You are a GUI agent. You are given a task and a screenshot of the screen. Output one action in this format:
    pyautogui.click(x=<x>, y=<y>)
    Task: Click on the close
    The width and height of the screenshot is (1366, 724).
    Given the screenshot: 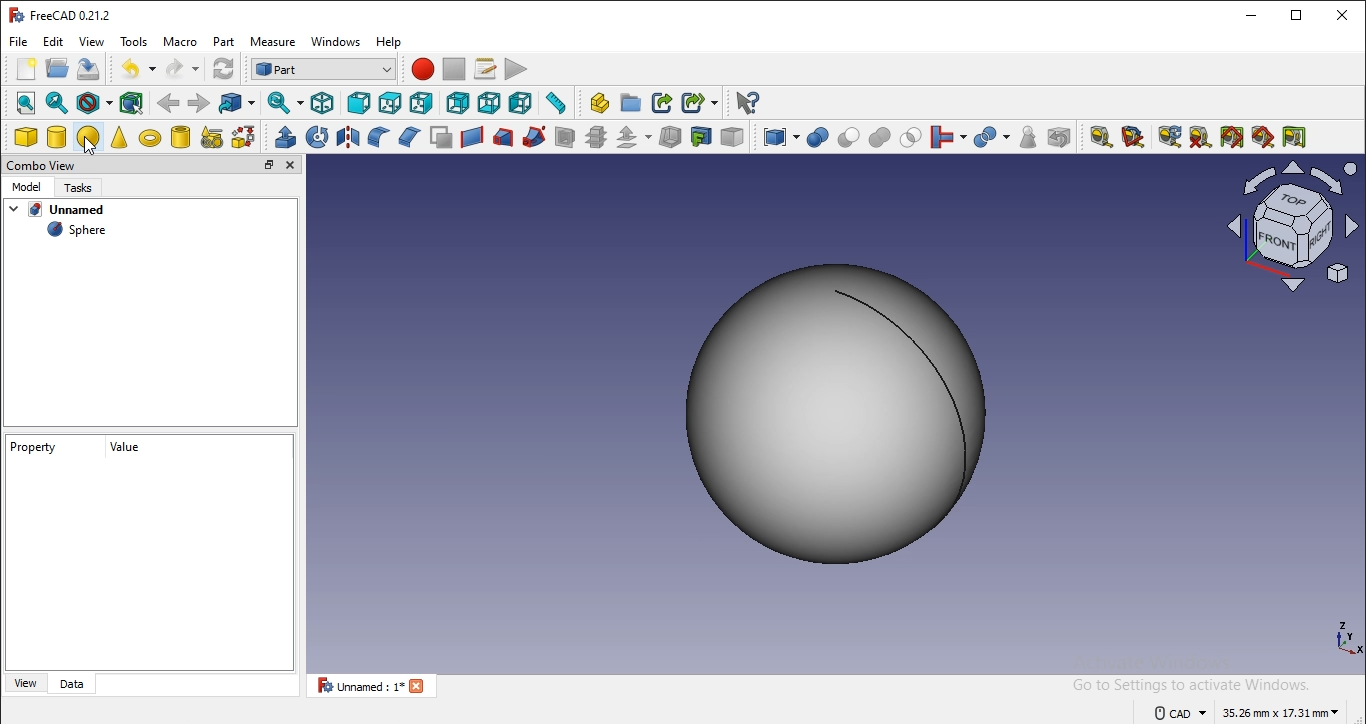 What is the action you would take?
    pyautogui.click(x=1340, y=14)
    